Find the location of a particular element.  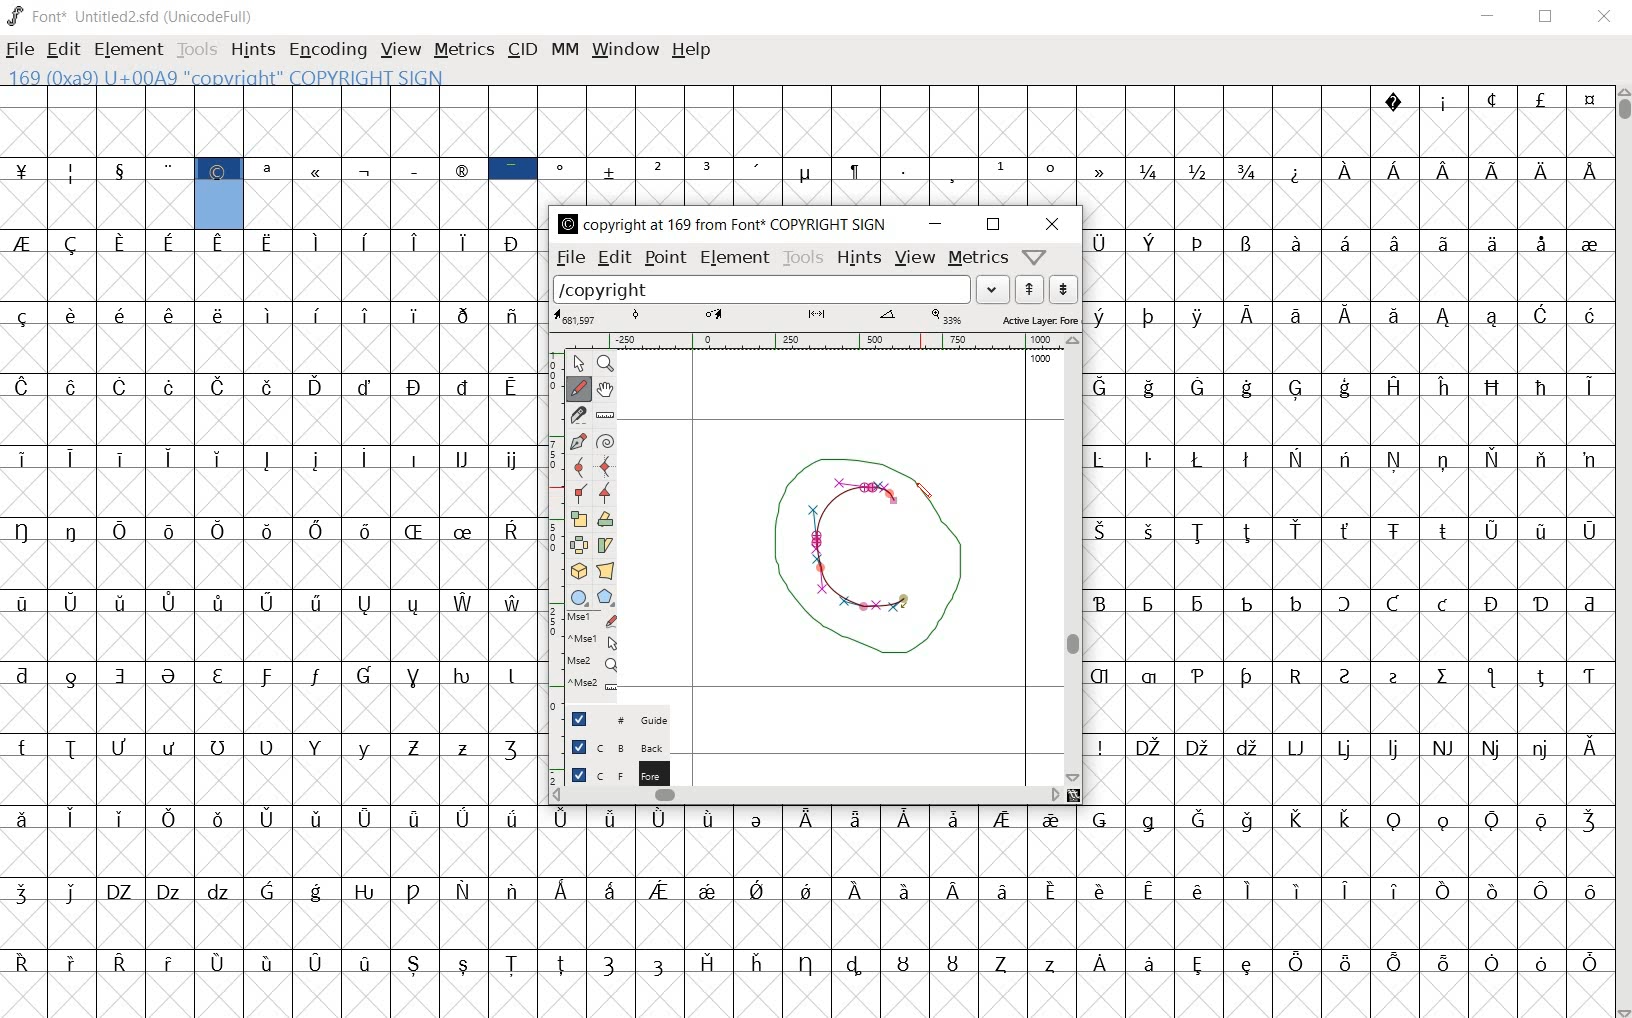

element is located at coordinates (128, 49).